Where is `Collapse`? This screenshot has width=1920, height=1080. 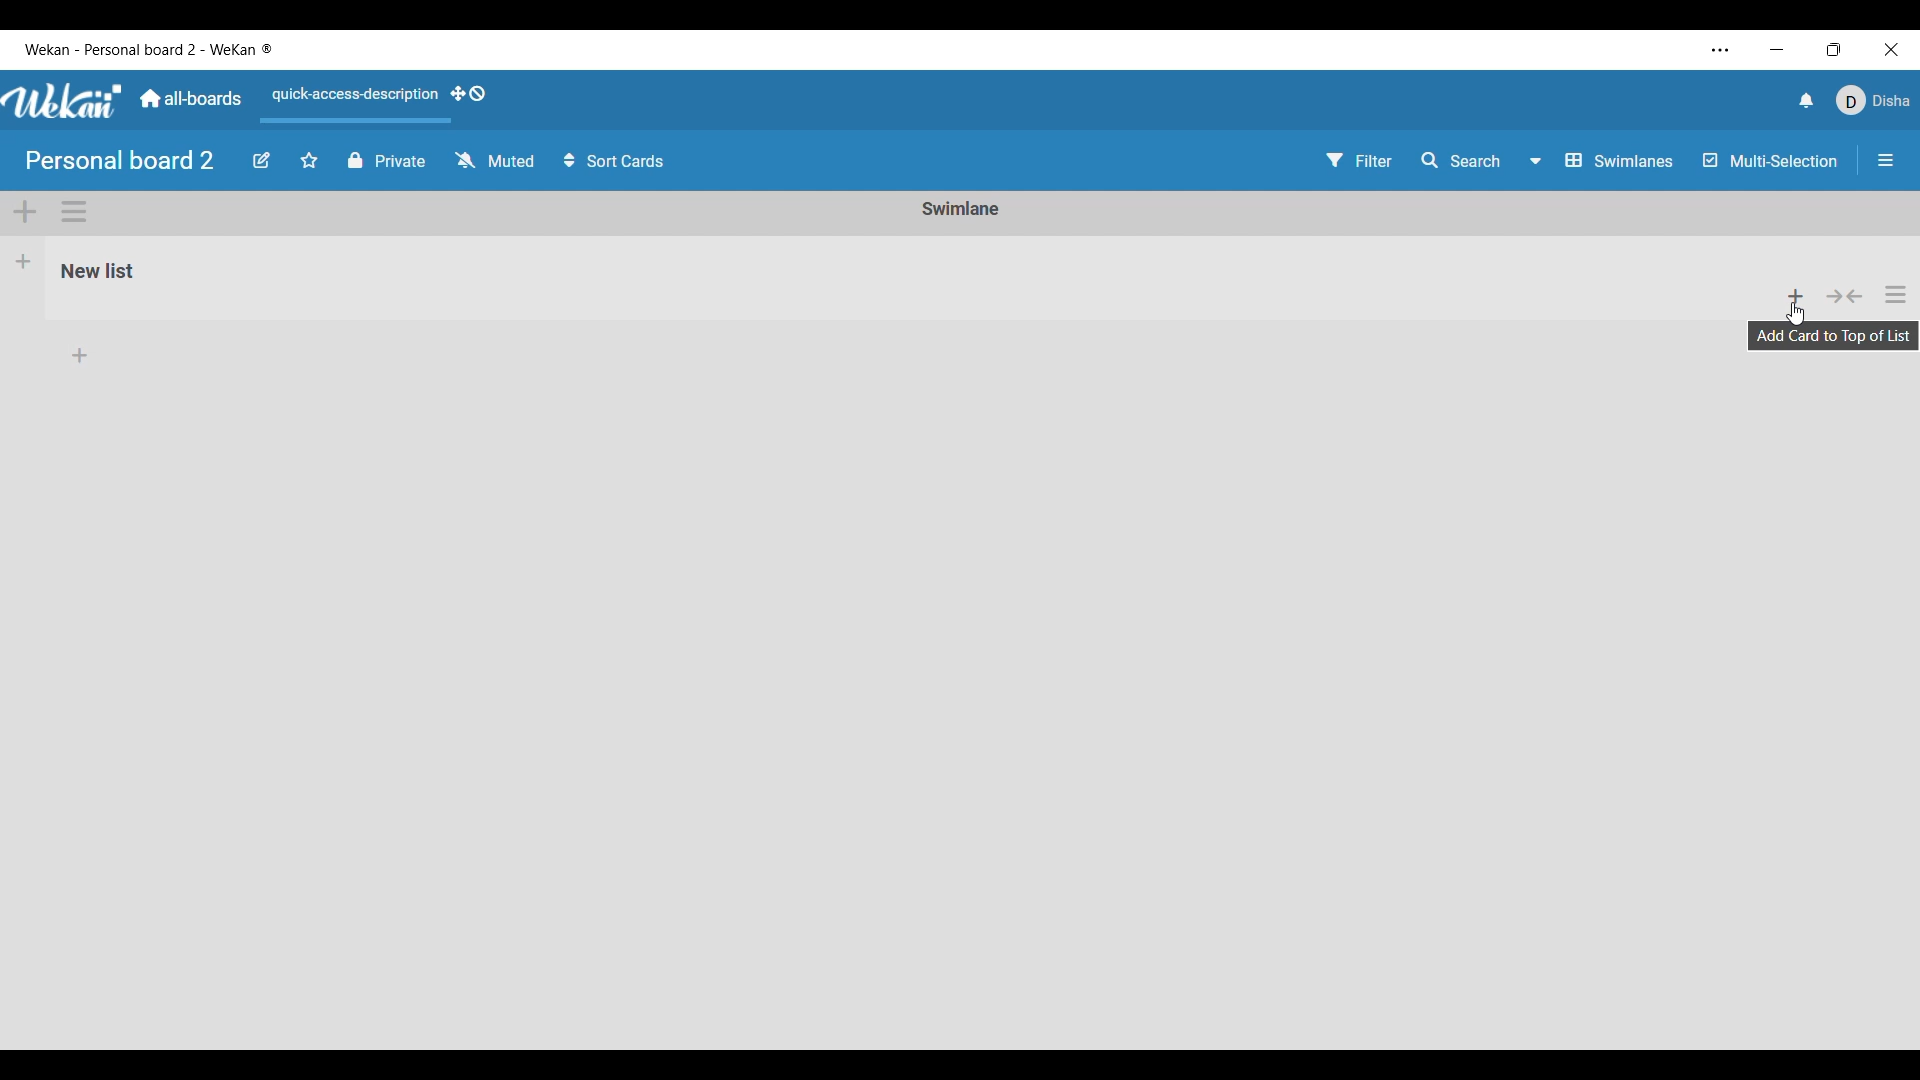 Collapse is located at coordinates (1845, 296).